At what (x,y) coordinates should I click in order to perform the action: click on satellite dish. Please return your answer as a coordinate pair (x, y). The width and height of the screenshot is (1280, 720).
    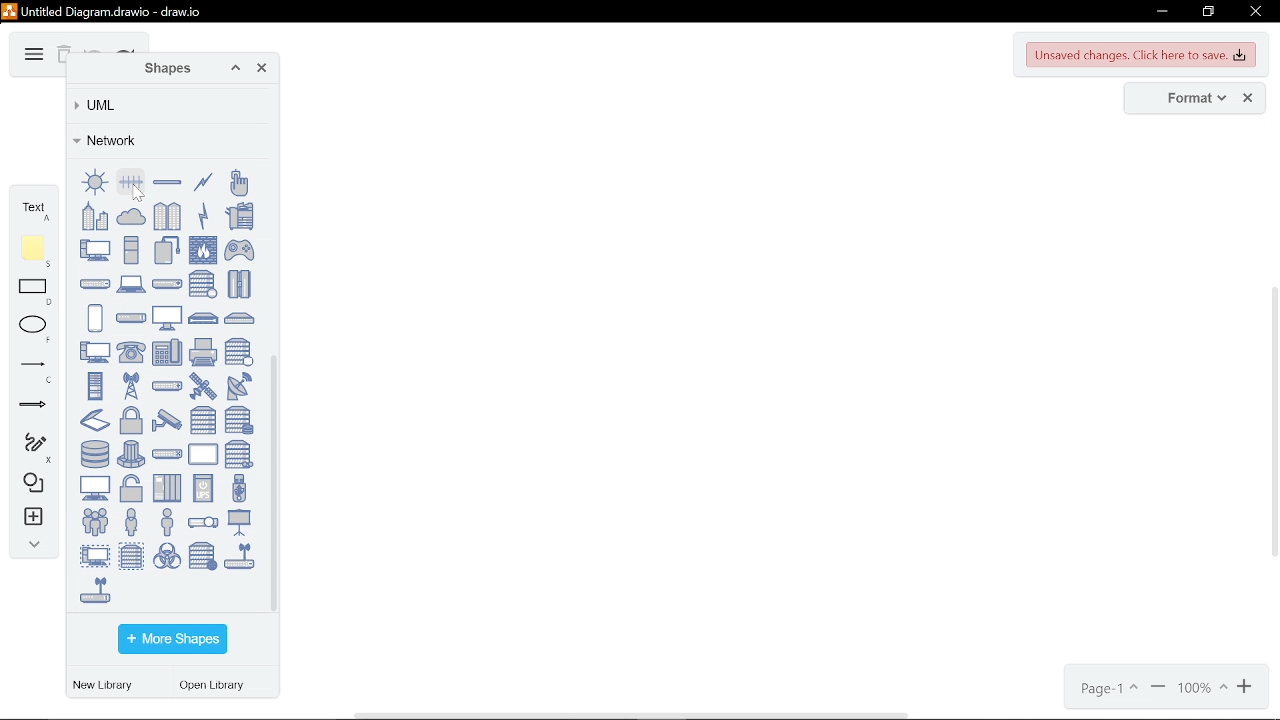
    Looking at the image, I should click on (239, 386).